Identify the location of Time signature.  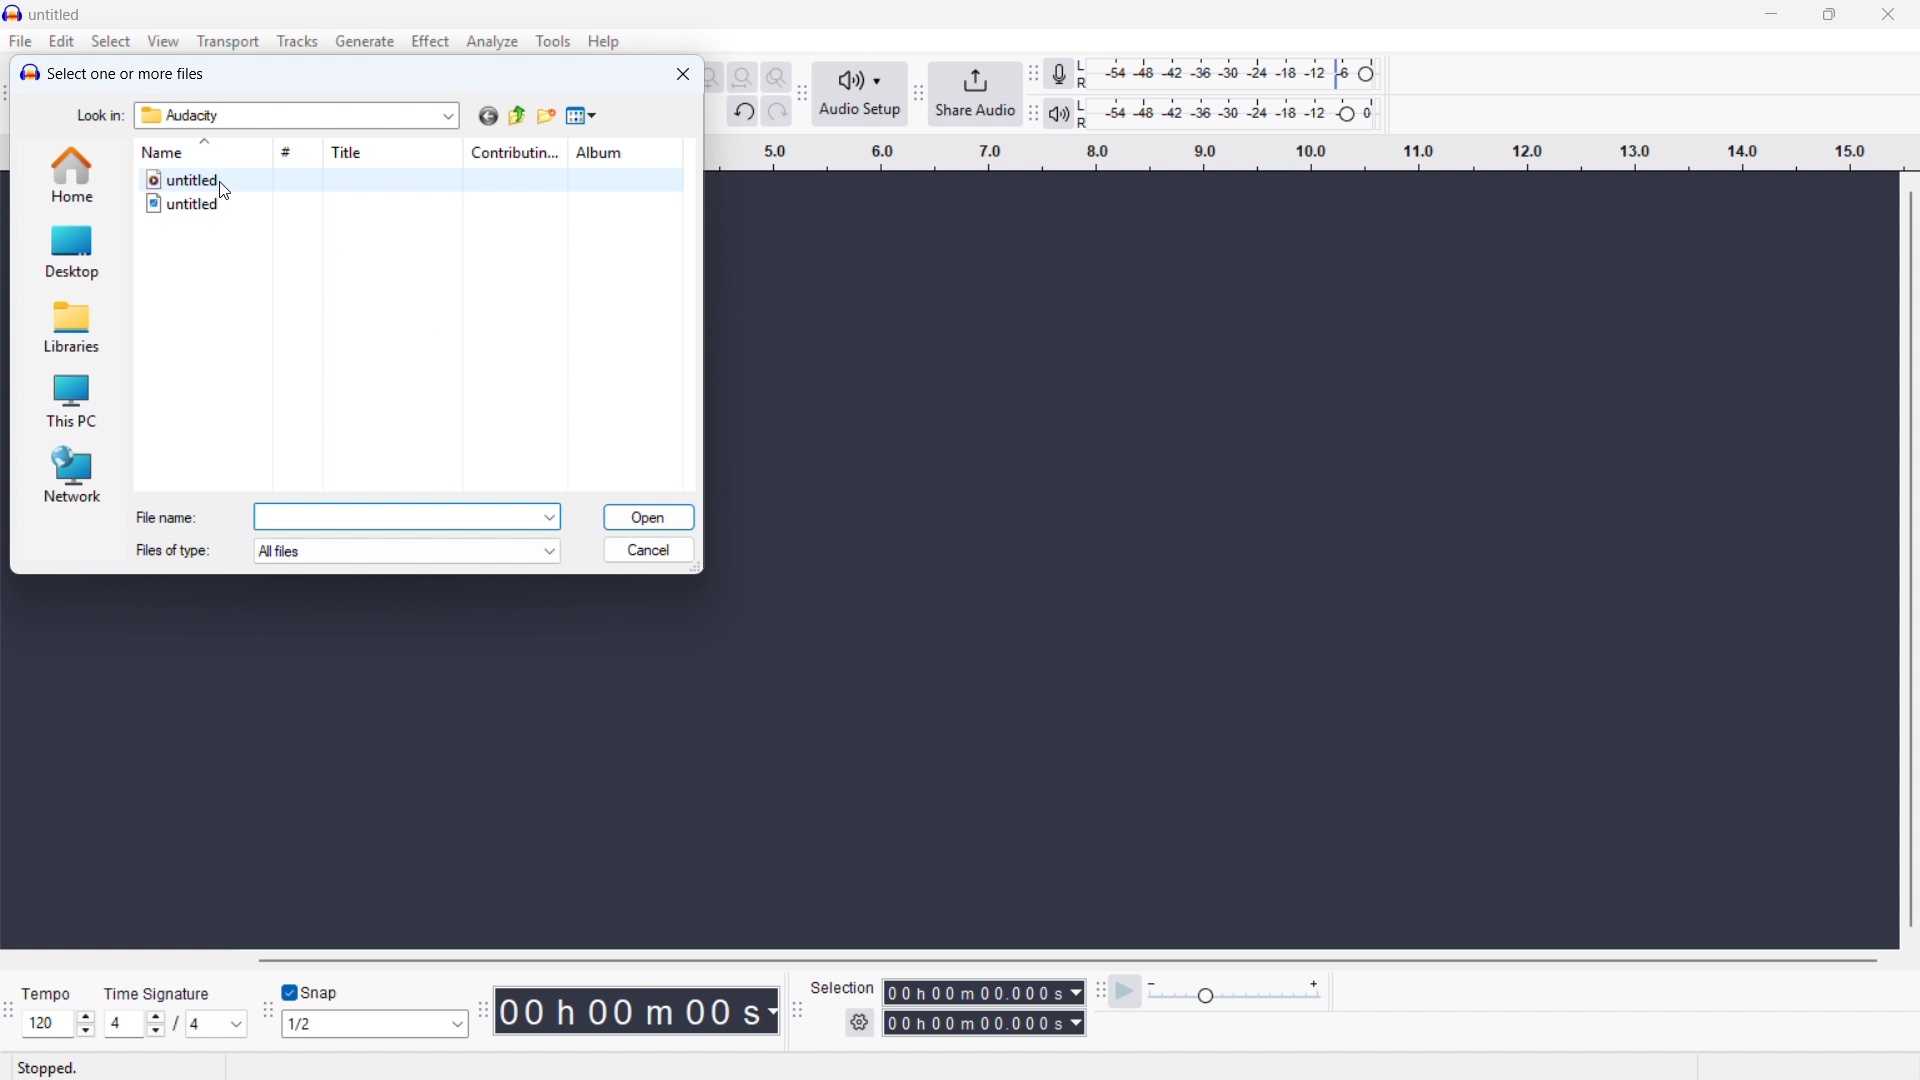
(160, 992).